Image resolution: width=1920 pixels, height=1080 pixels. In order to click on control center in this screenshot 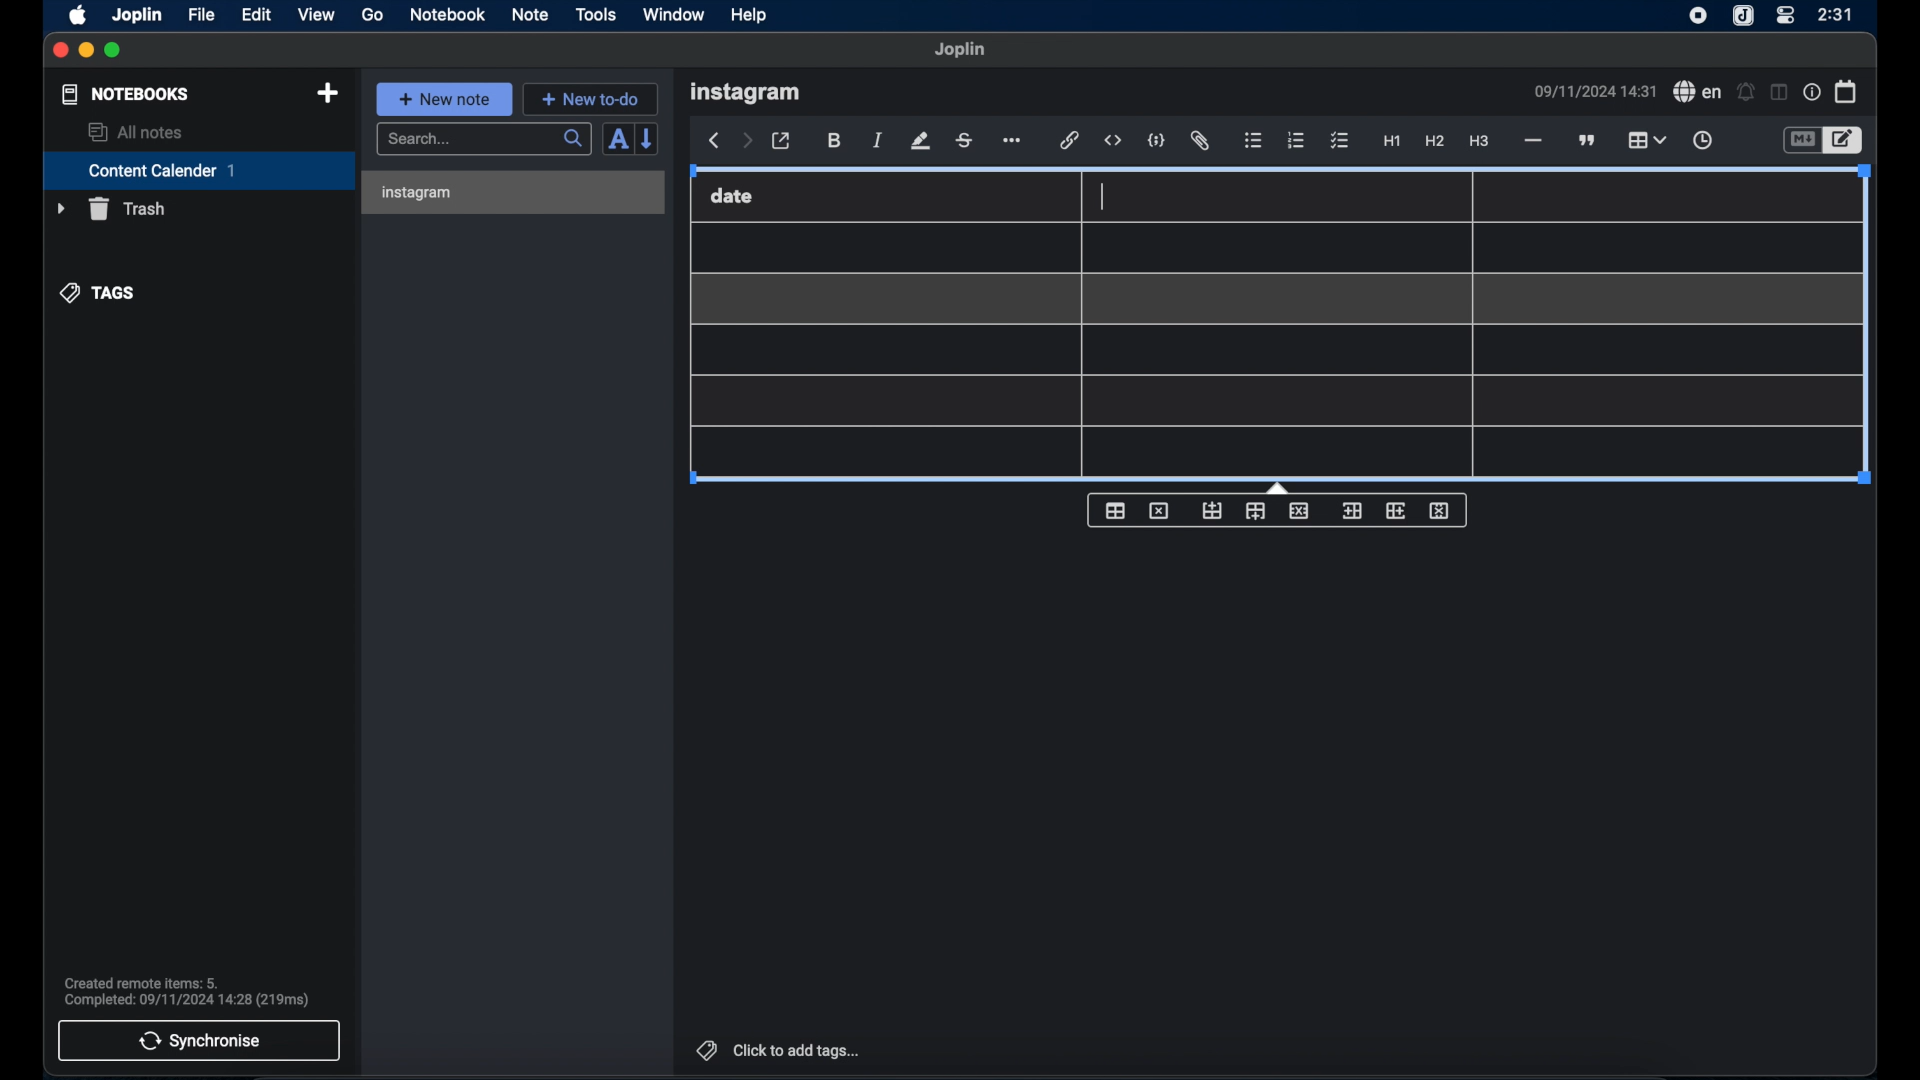, I will do `click(1785, 16)`.